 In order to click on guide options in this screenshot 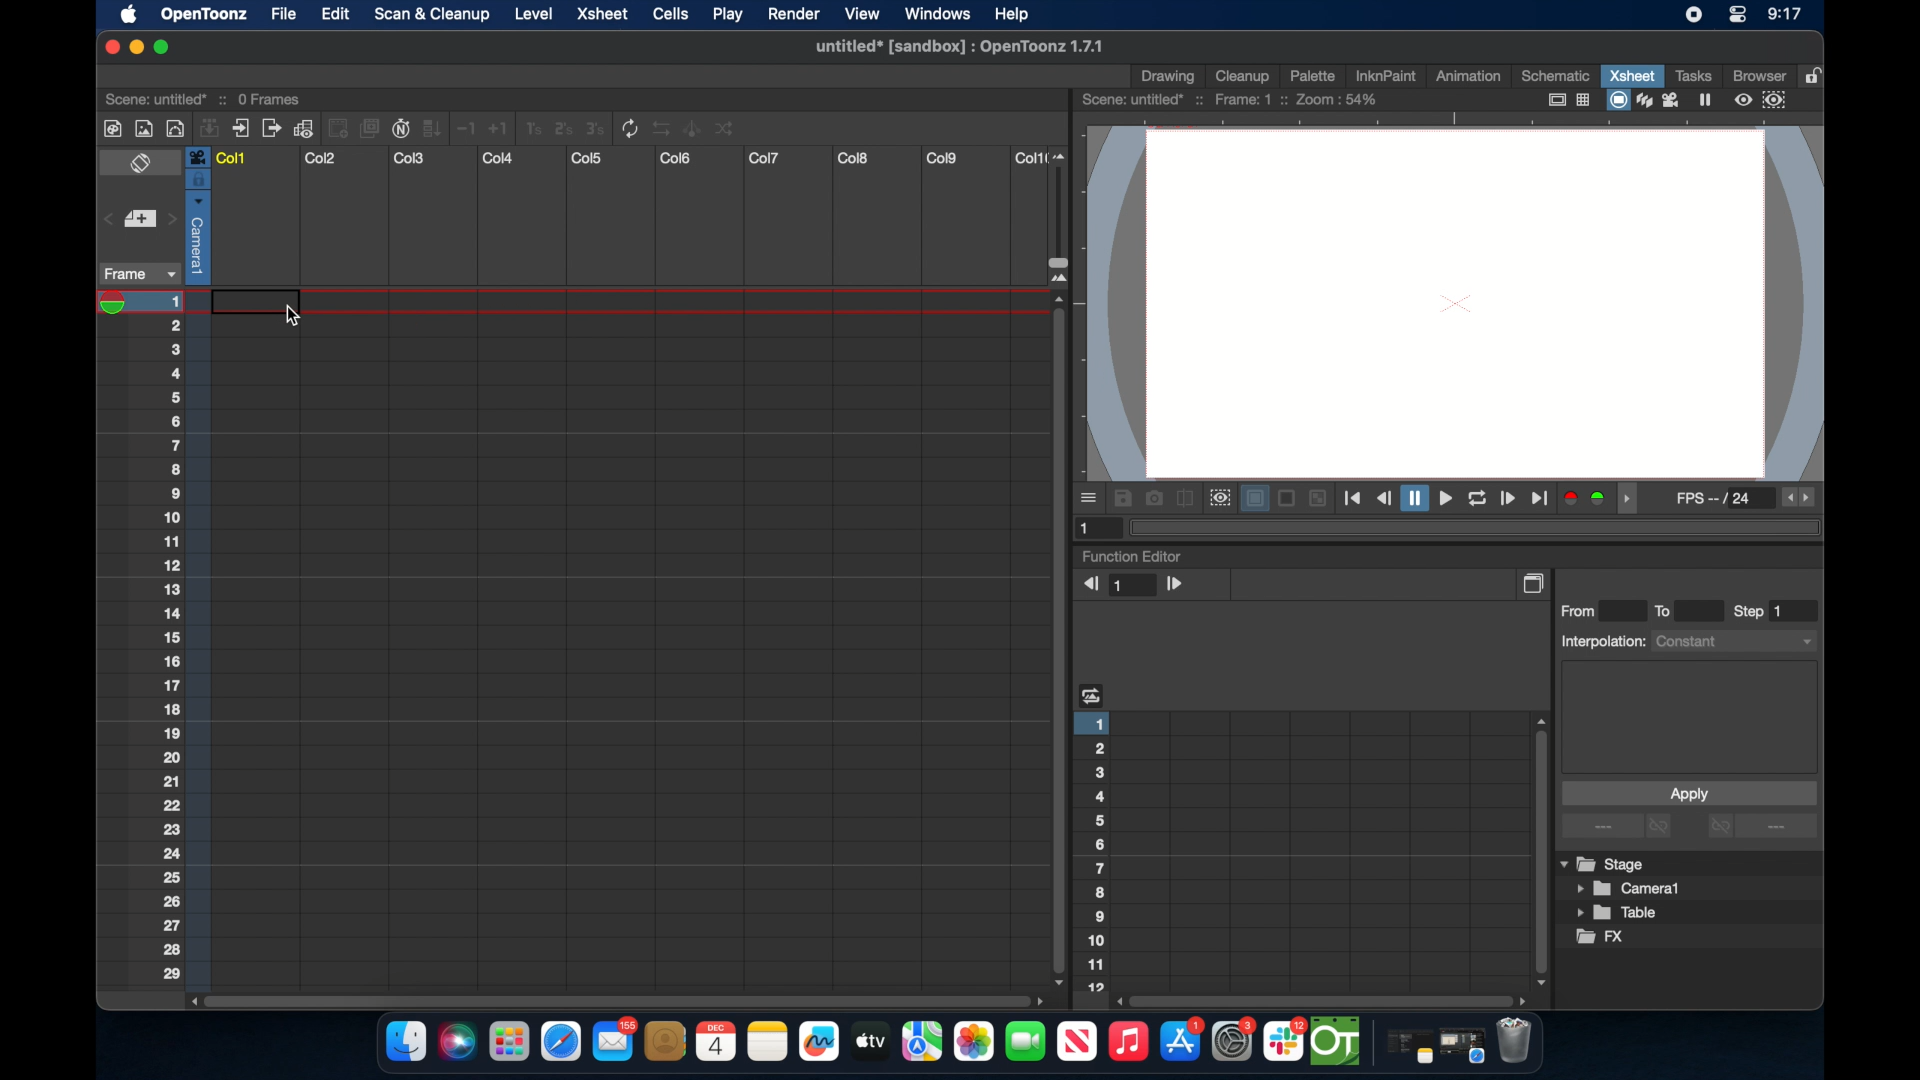, I will do `click(1567, 100)`.